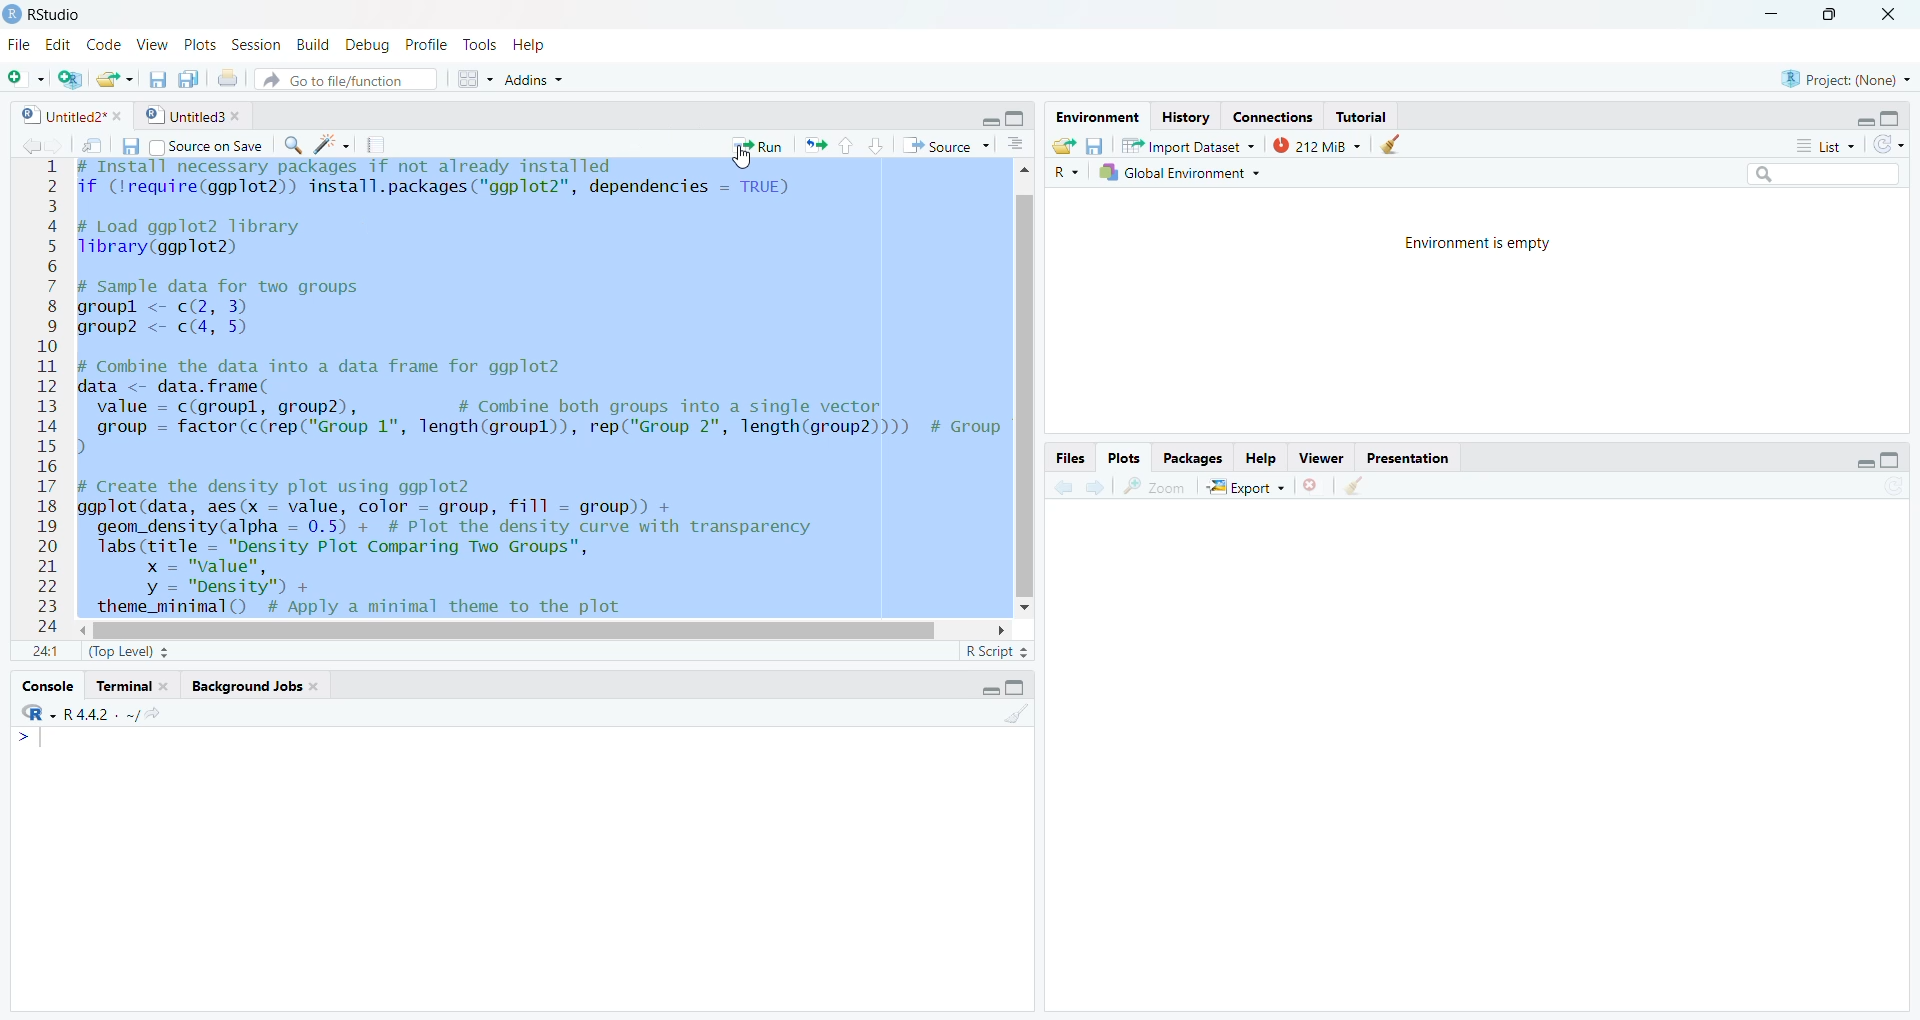 This screenshot has height=1020, width=1920. Describe the element at coordinates (95, 715) in the screenshot. I see `R .R.4.4.2` at that location.